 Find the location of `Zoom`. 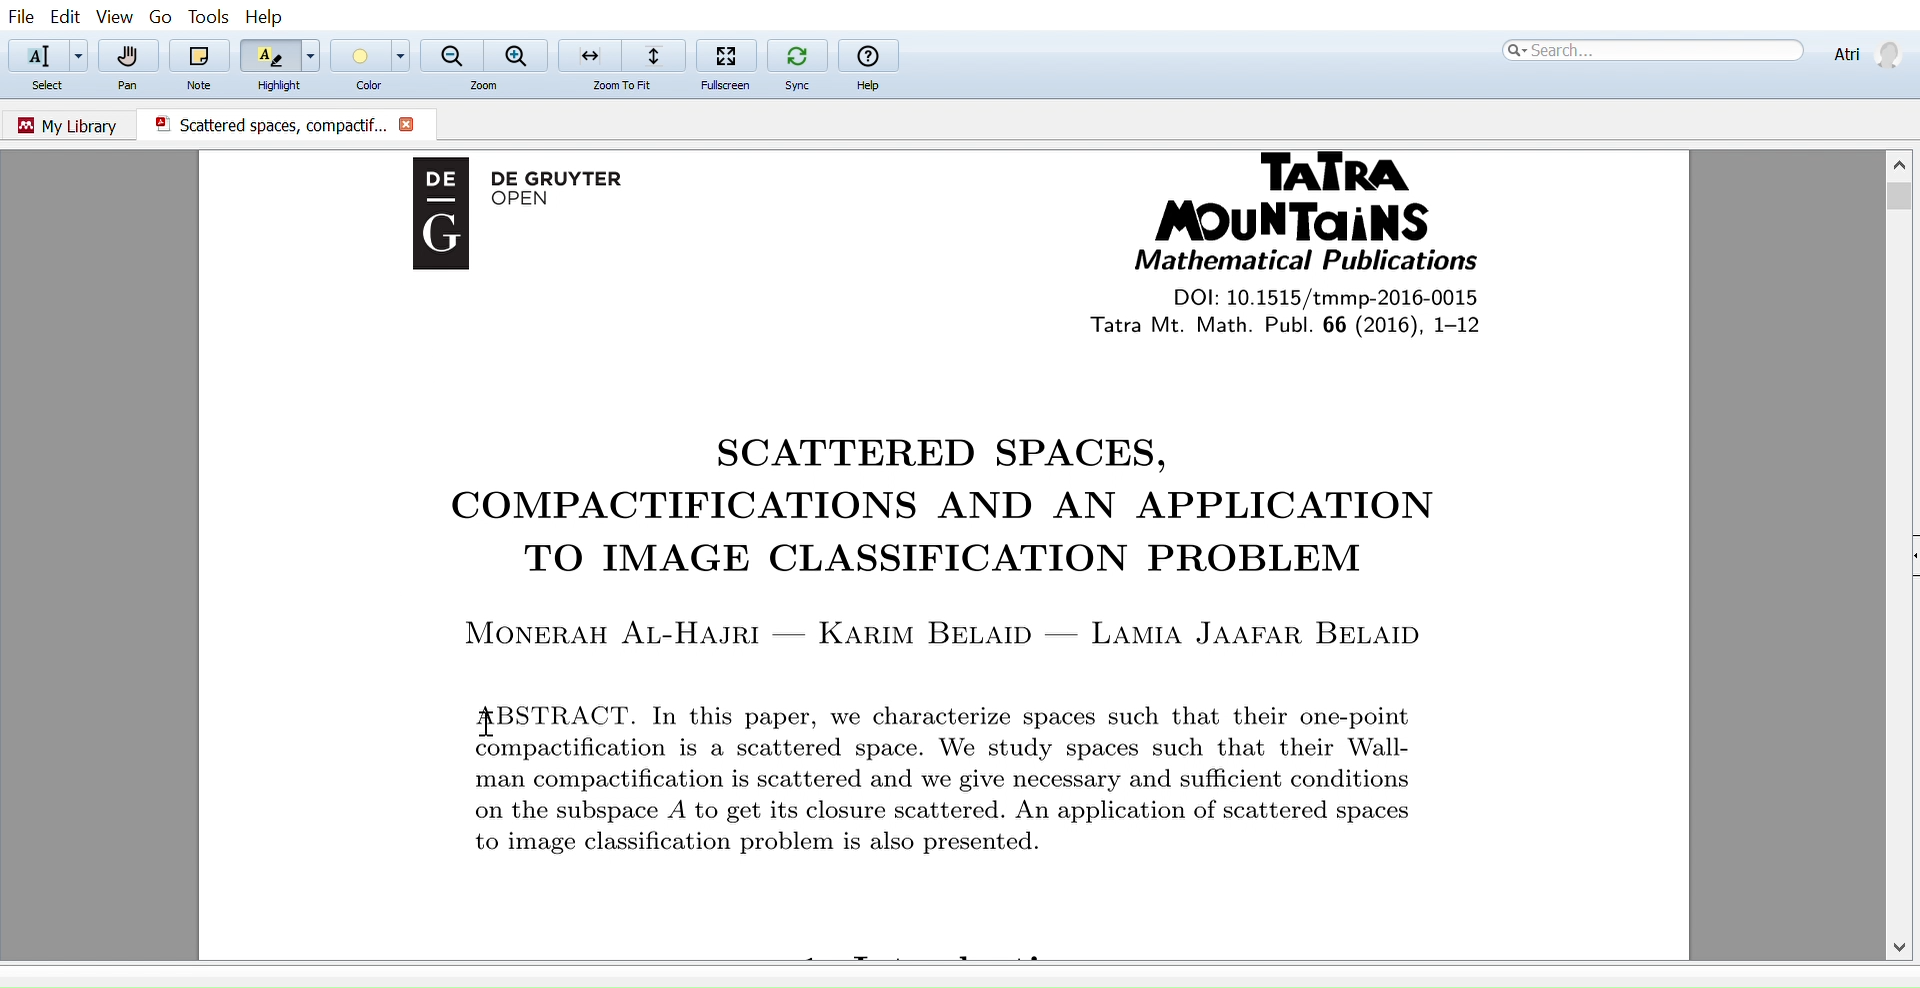

Zoom is located at coordinates (489, 86).